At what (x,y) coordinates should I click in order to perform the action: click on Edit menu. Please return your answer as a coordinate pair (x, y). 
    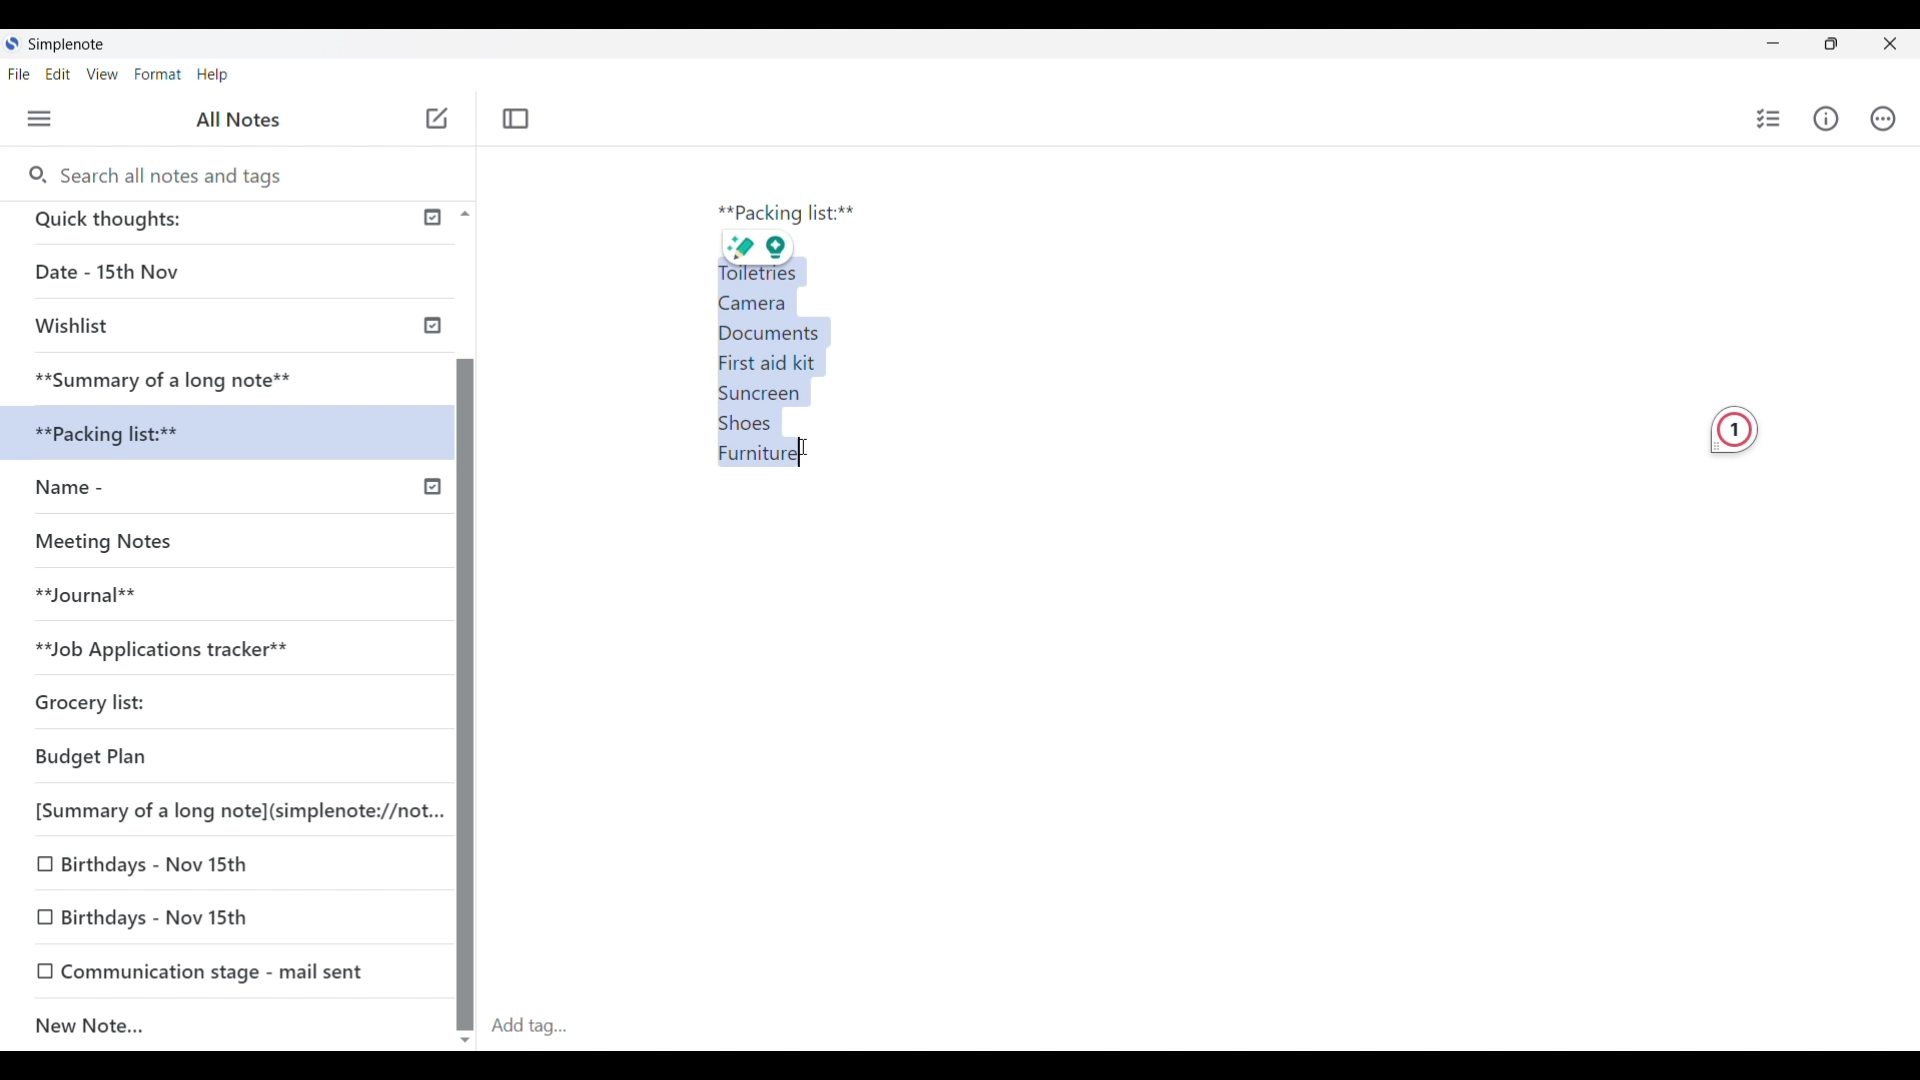
    Looking at the image, I should click on (59, 74).